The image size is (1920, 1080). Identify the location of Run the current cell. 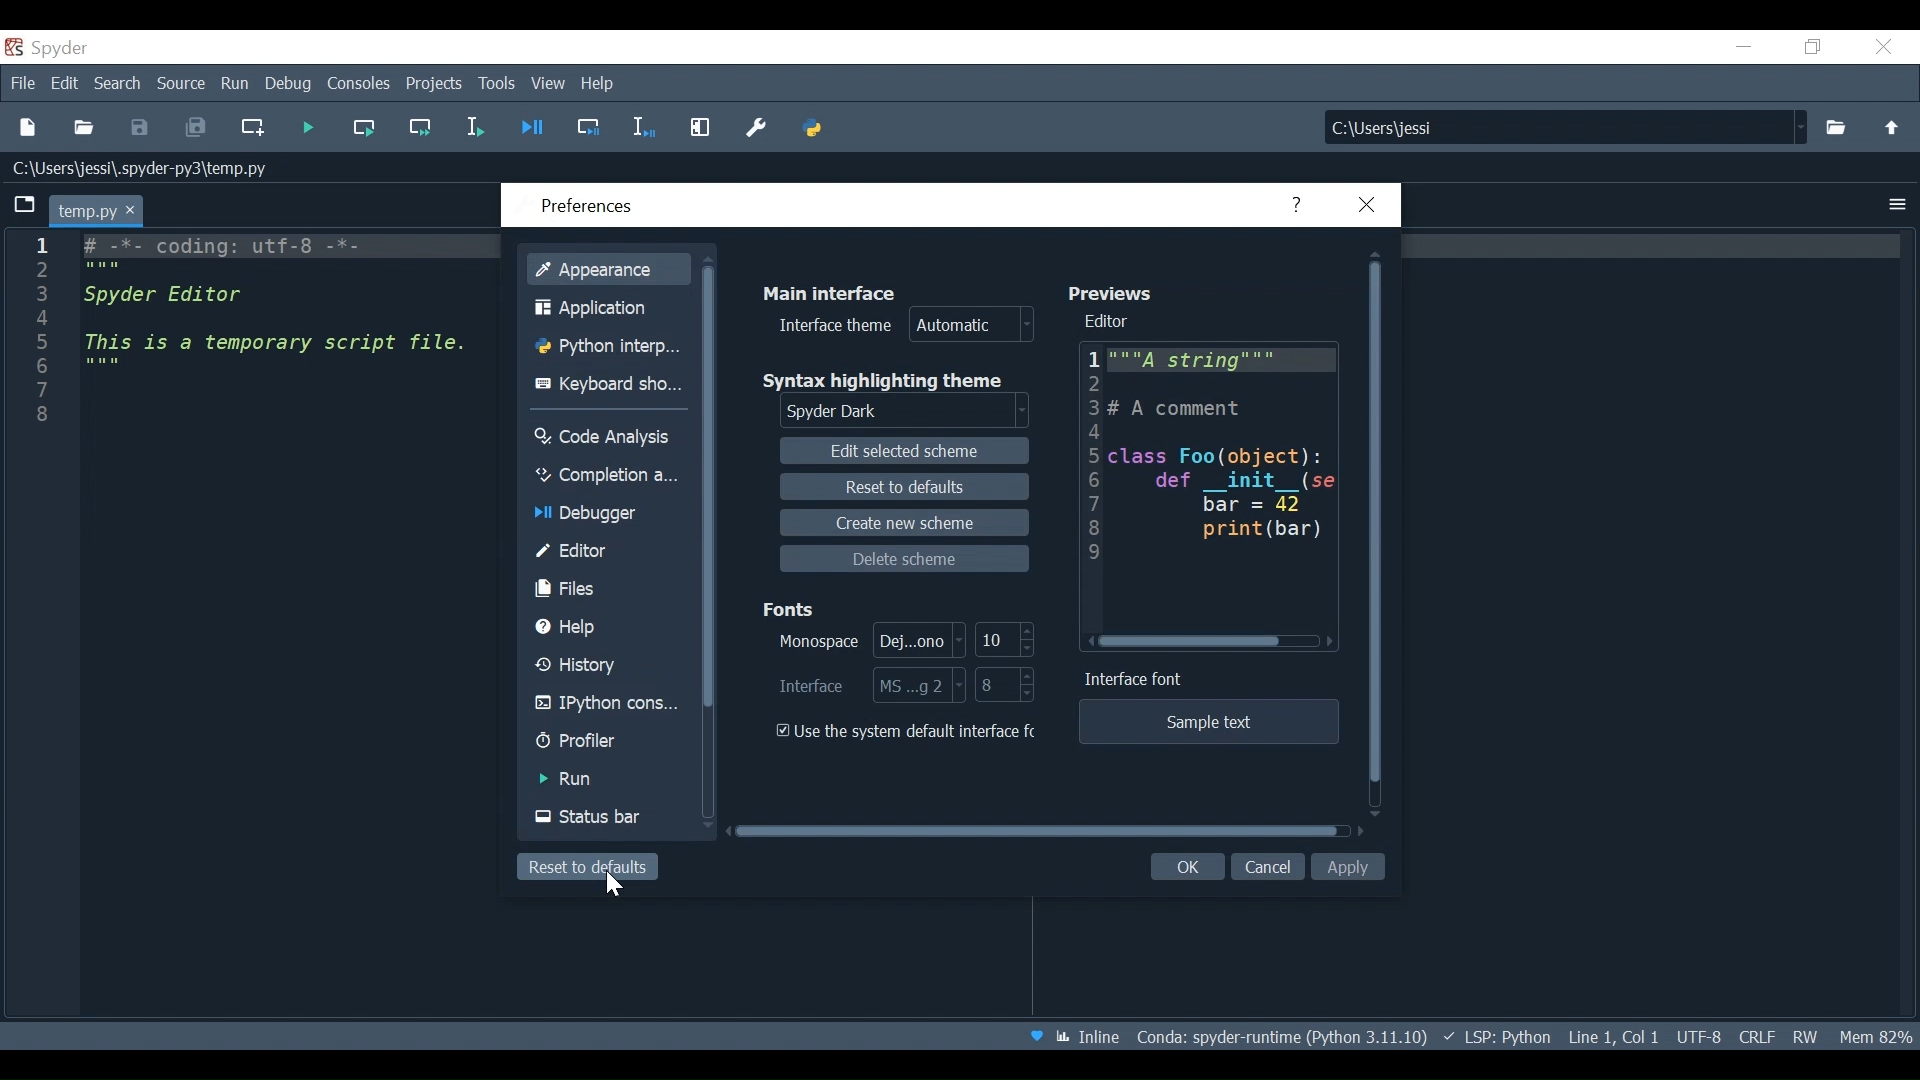
(363, 129).